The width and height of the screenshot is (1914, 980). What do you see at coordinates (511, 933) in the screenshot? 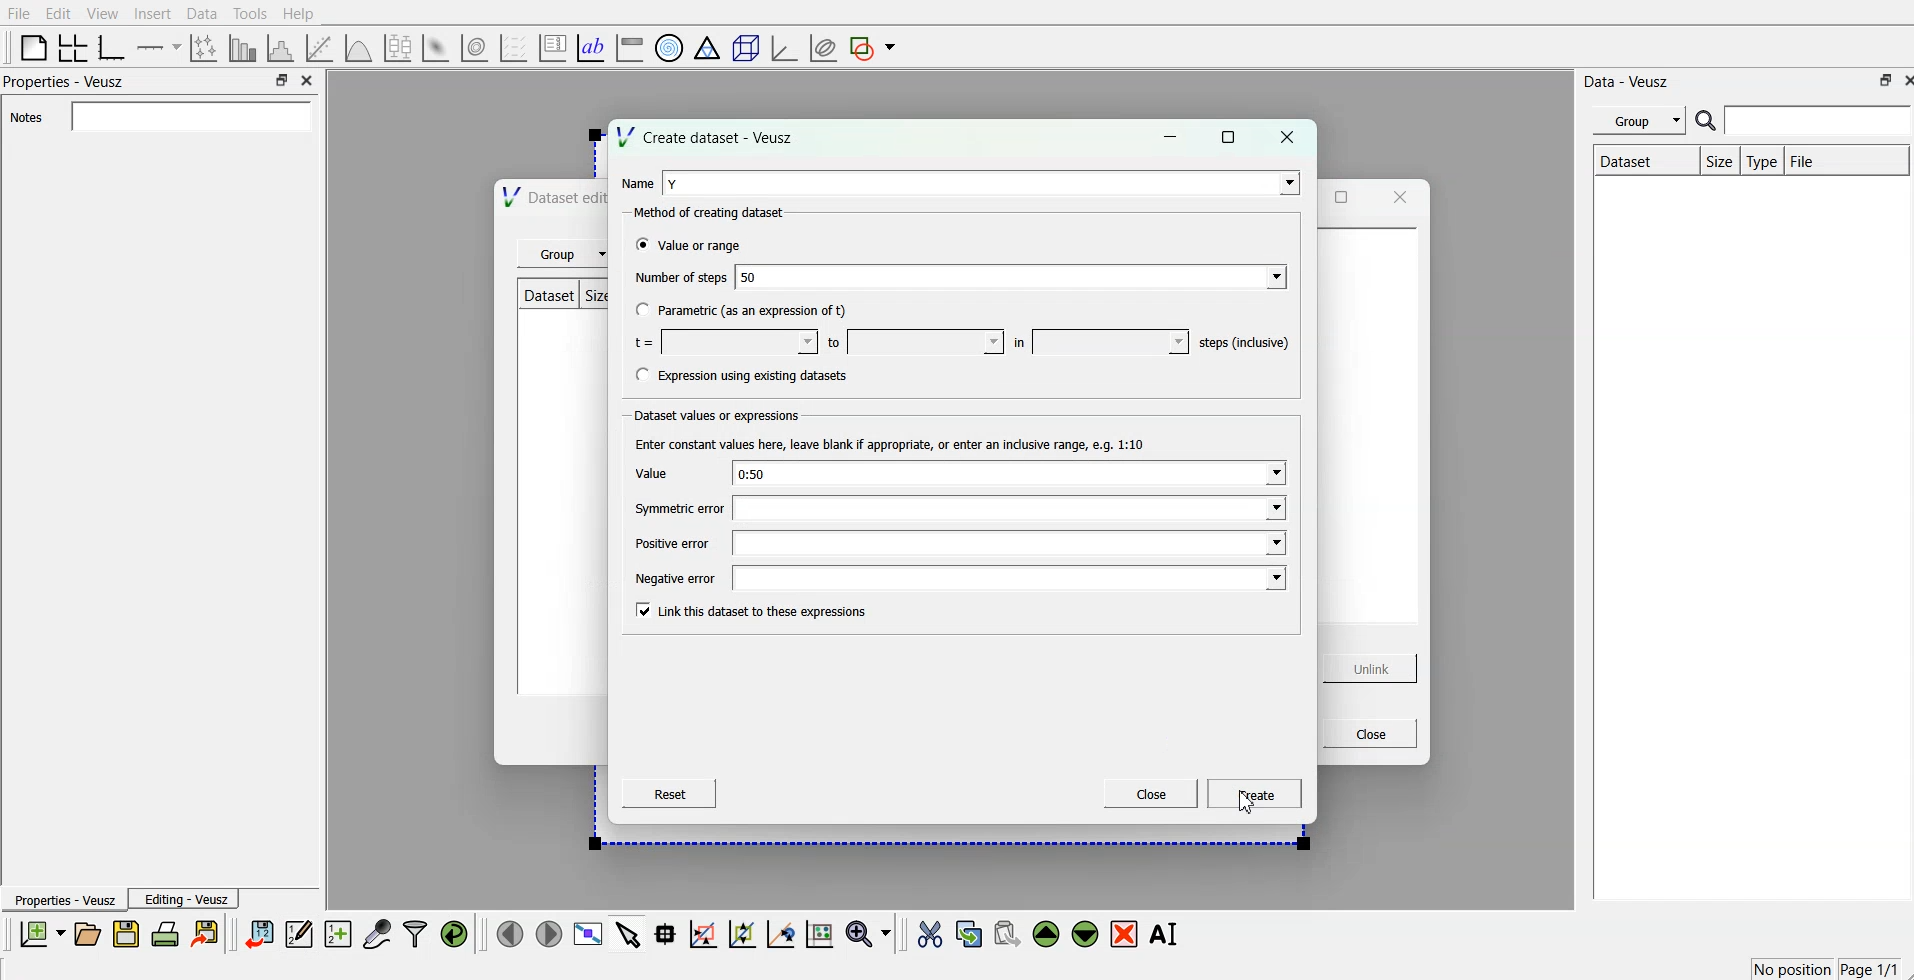
I see `move to previous page` at bounding box center [511, 933].